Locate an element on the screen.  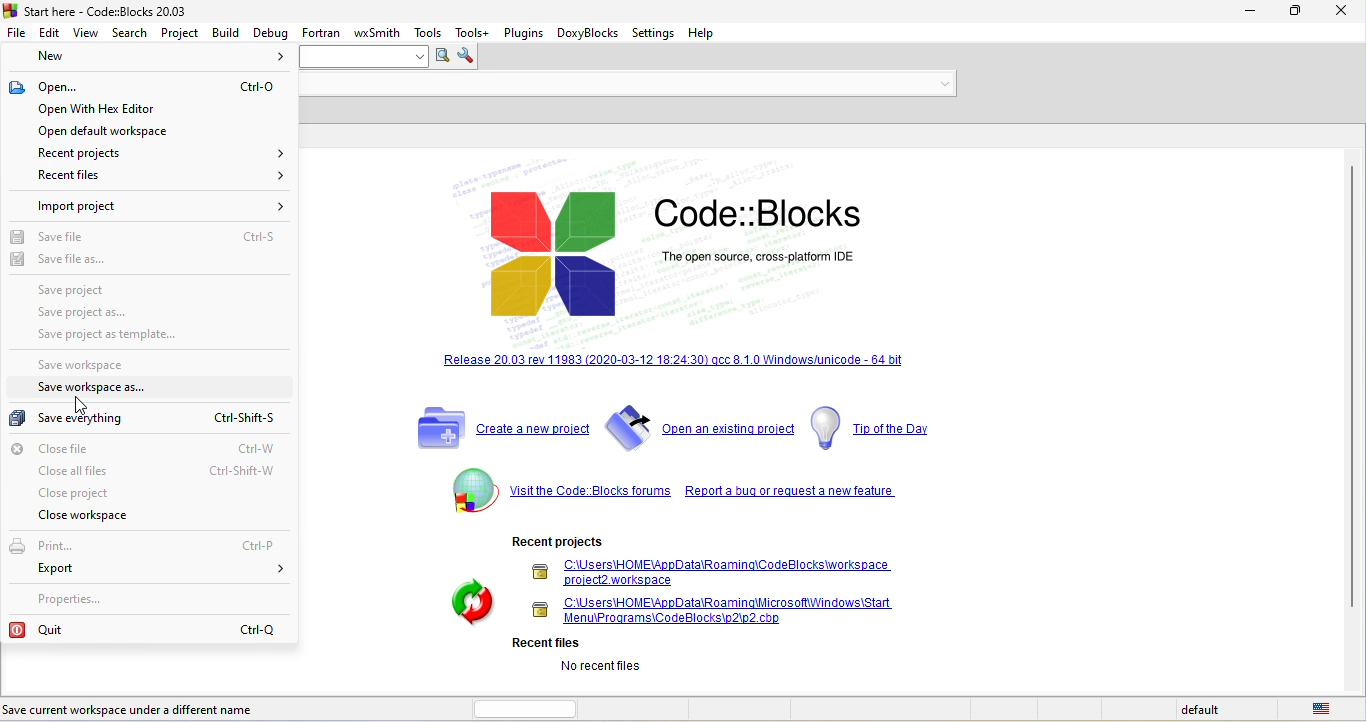
save current workspace under a different name is located at coordinates (154, 708).